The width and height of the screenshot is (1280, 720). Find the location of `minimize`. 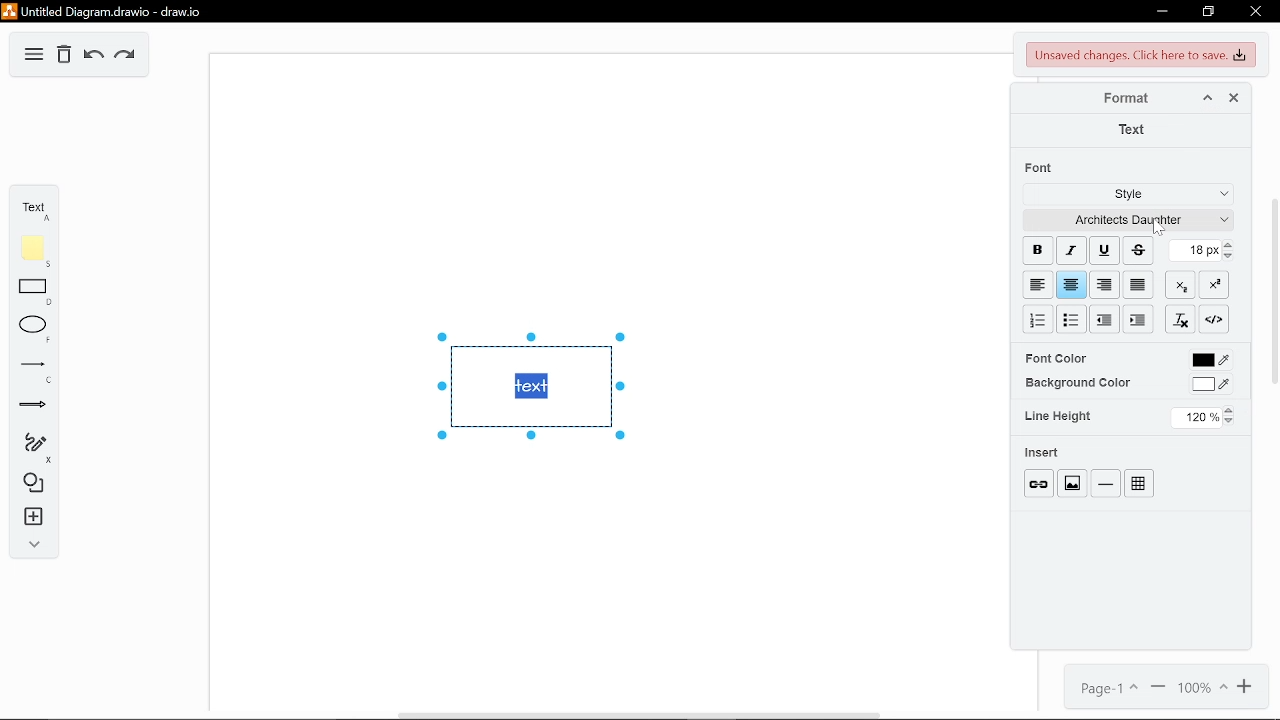

minimize is located at coordinates (1159, 12).